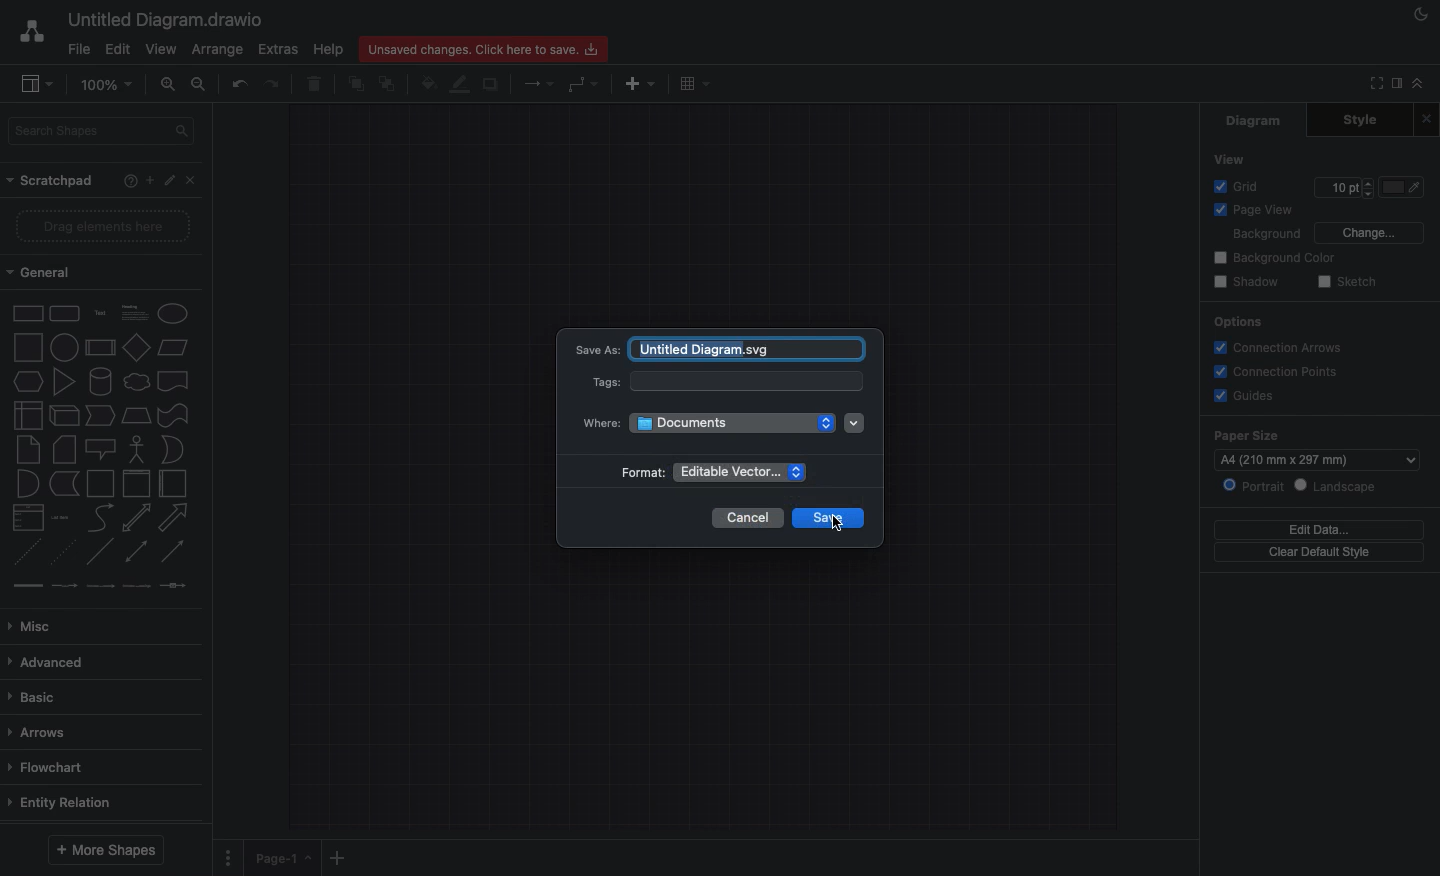 The image size is (1440, 876). I want to click on Shadow, so click(1244, 283).